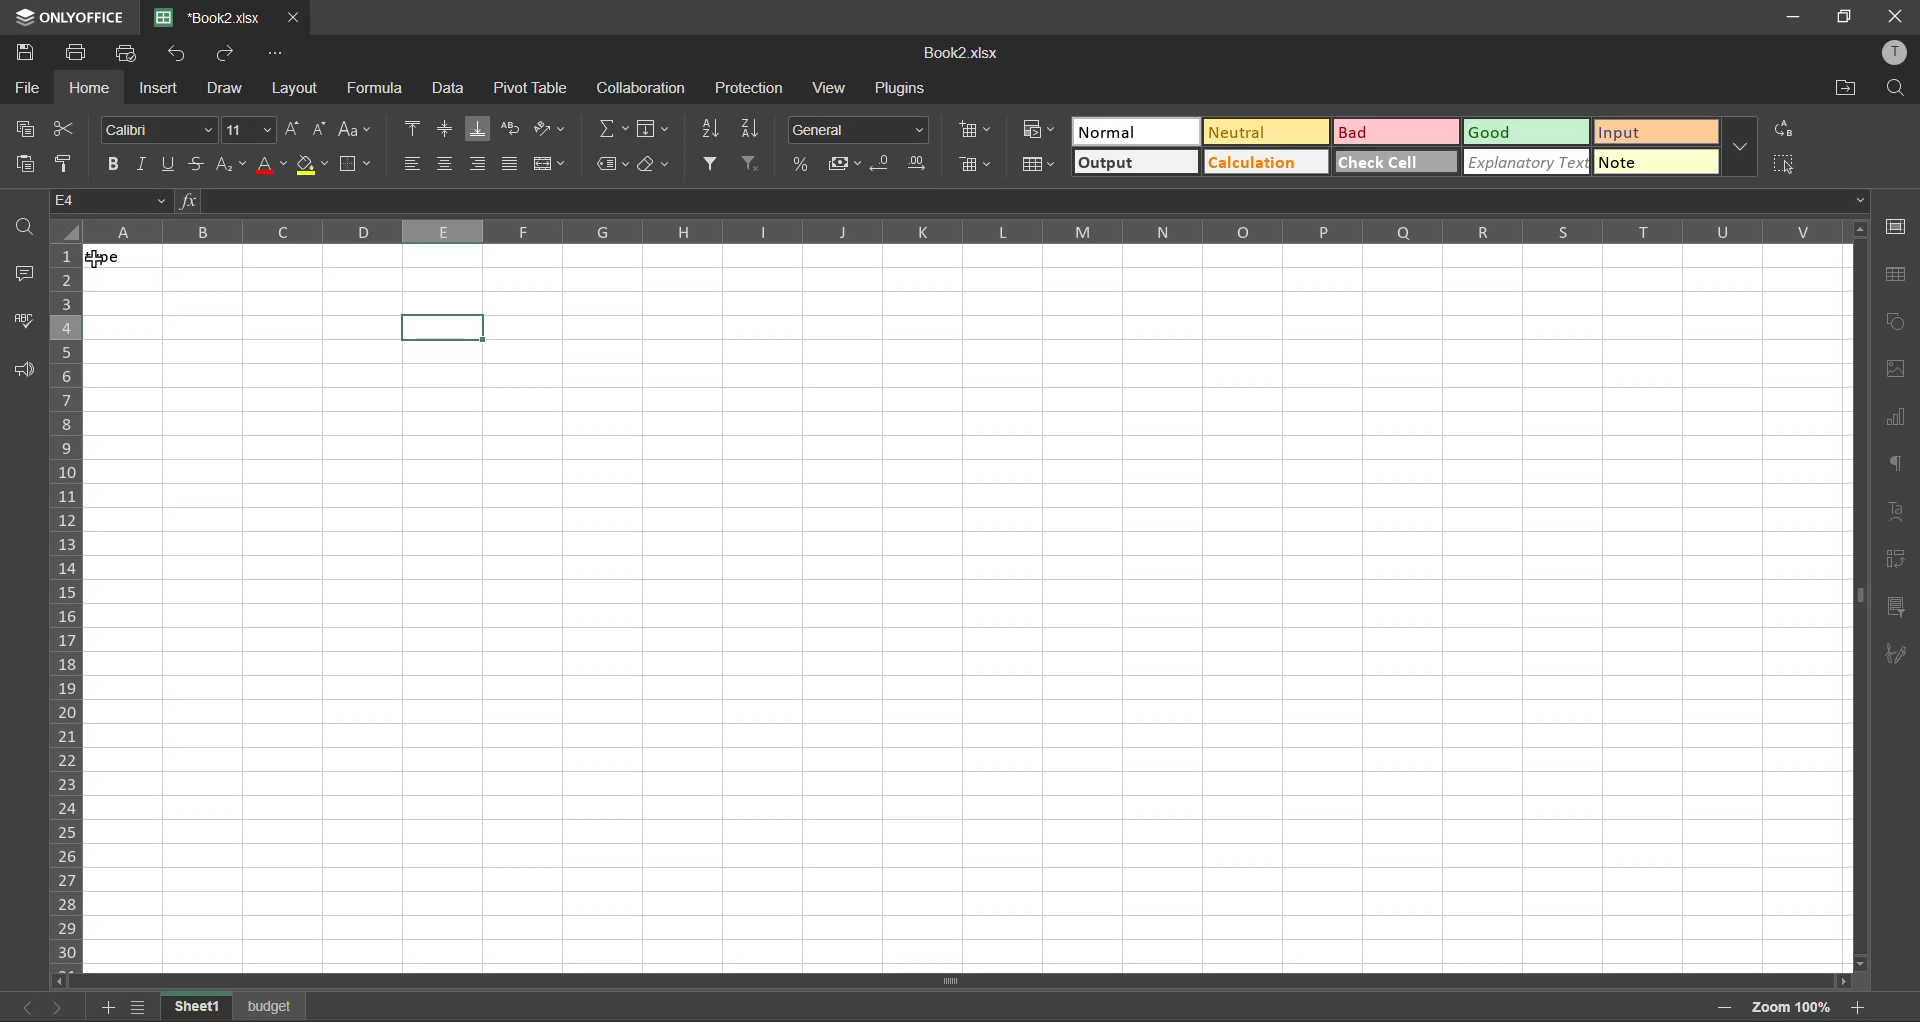 This screenshot has width=1920, height=1022. I want to click on accounting, so click(842, 163).